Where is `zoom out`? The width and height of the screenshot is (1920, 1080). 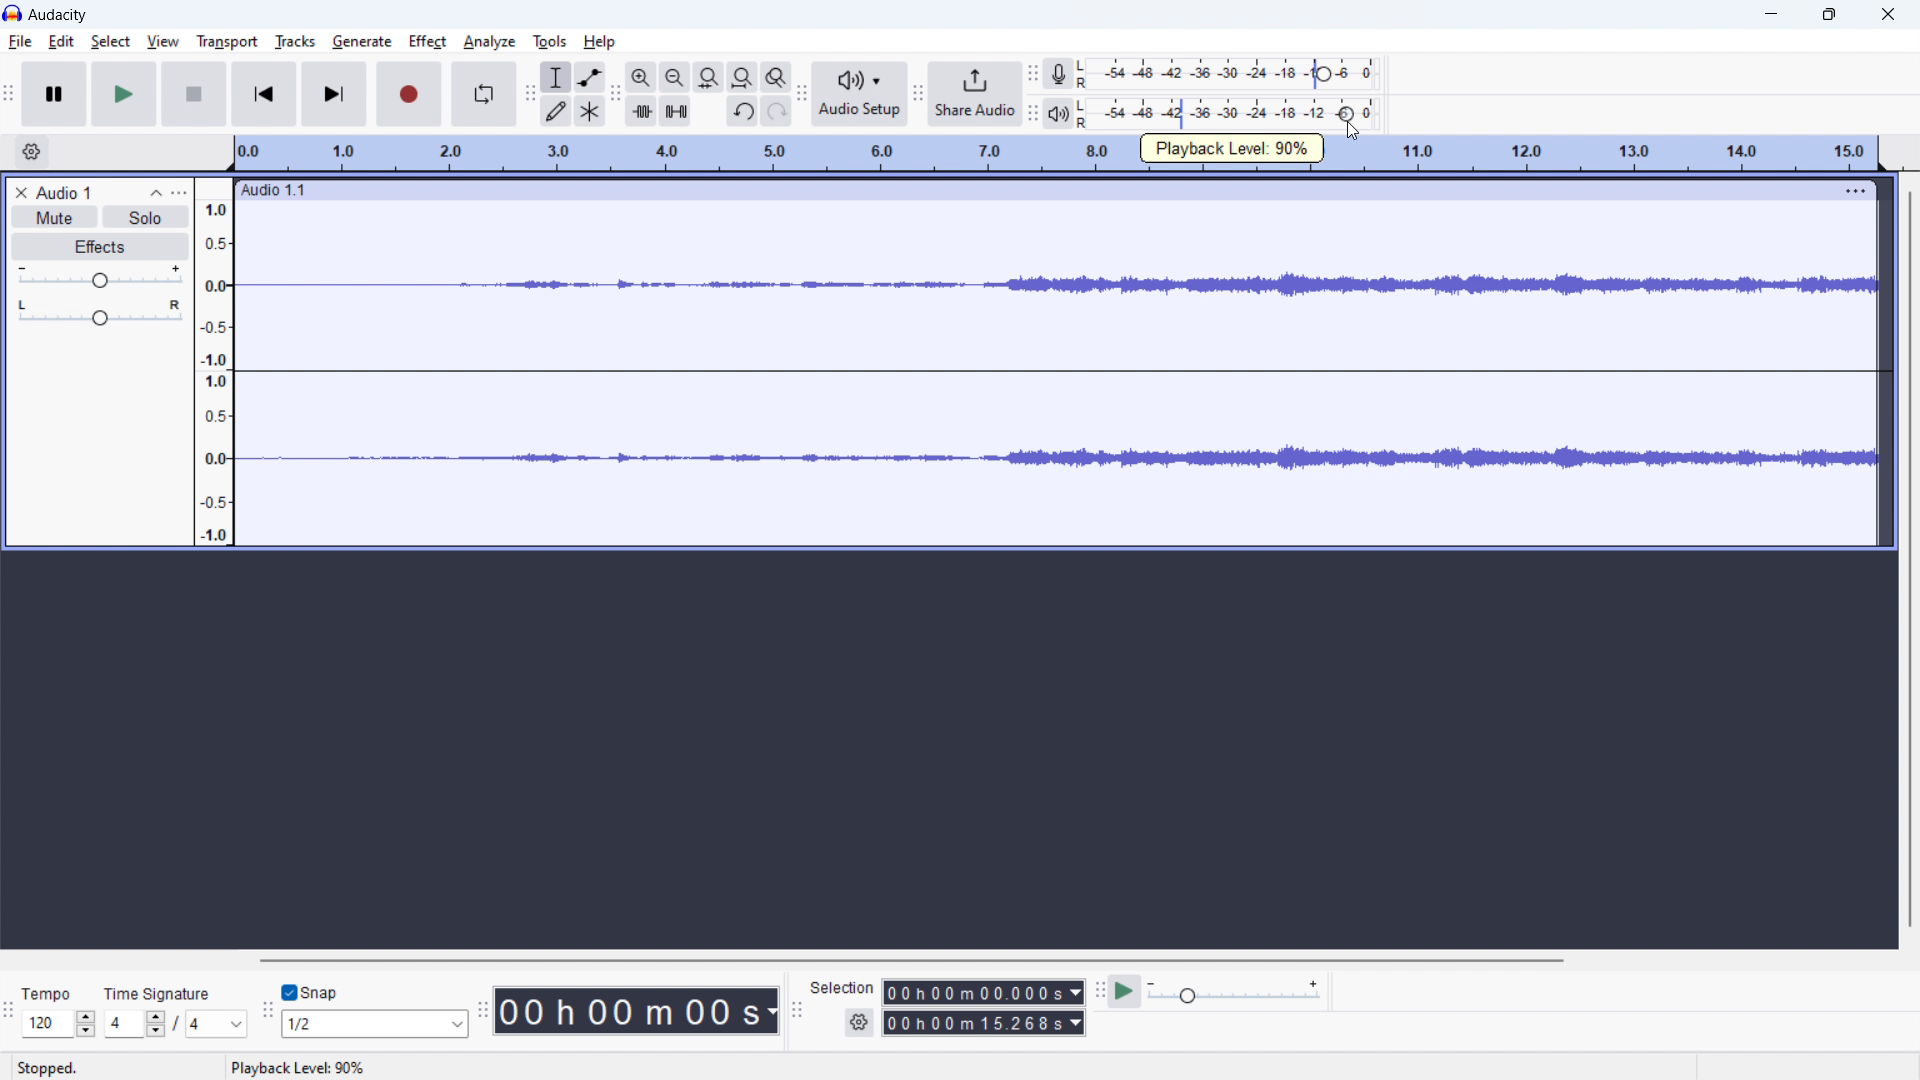
zoom out is located at coordinates (675, 76).